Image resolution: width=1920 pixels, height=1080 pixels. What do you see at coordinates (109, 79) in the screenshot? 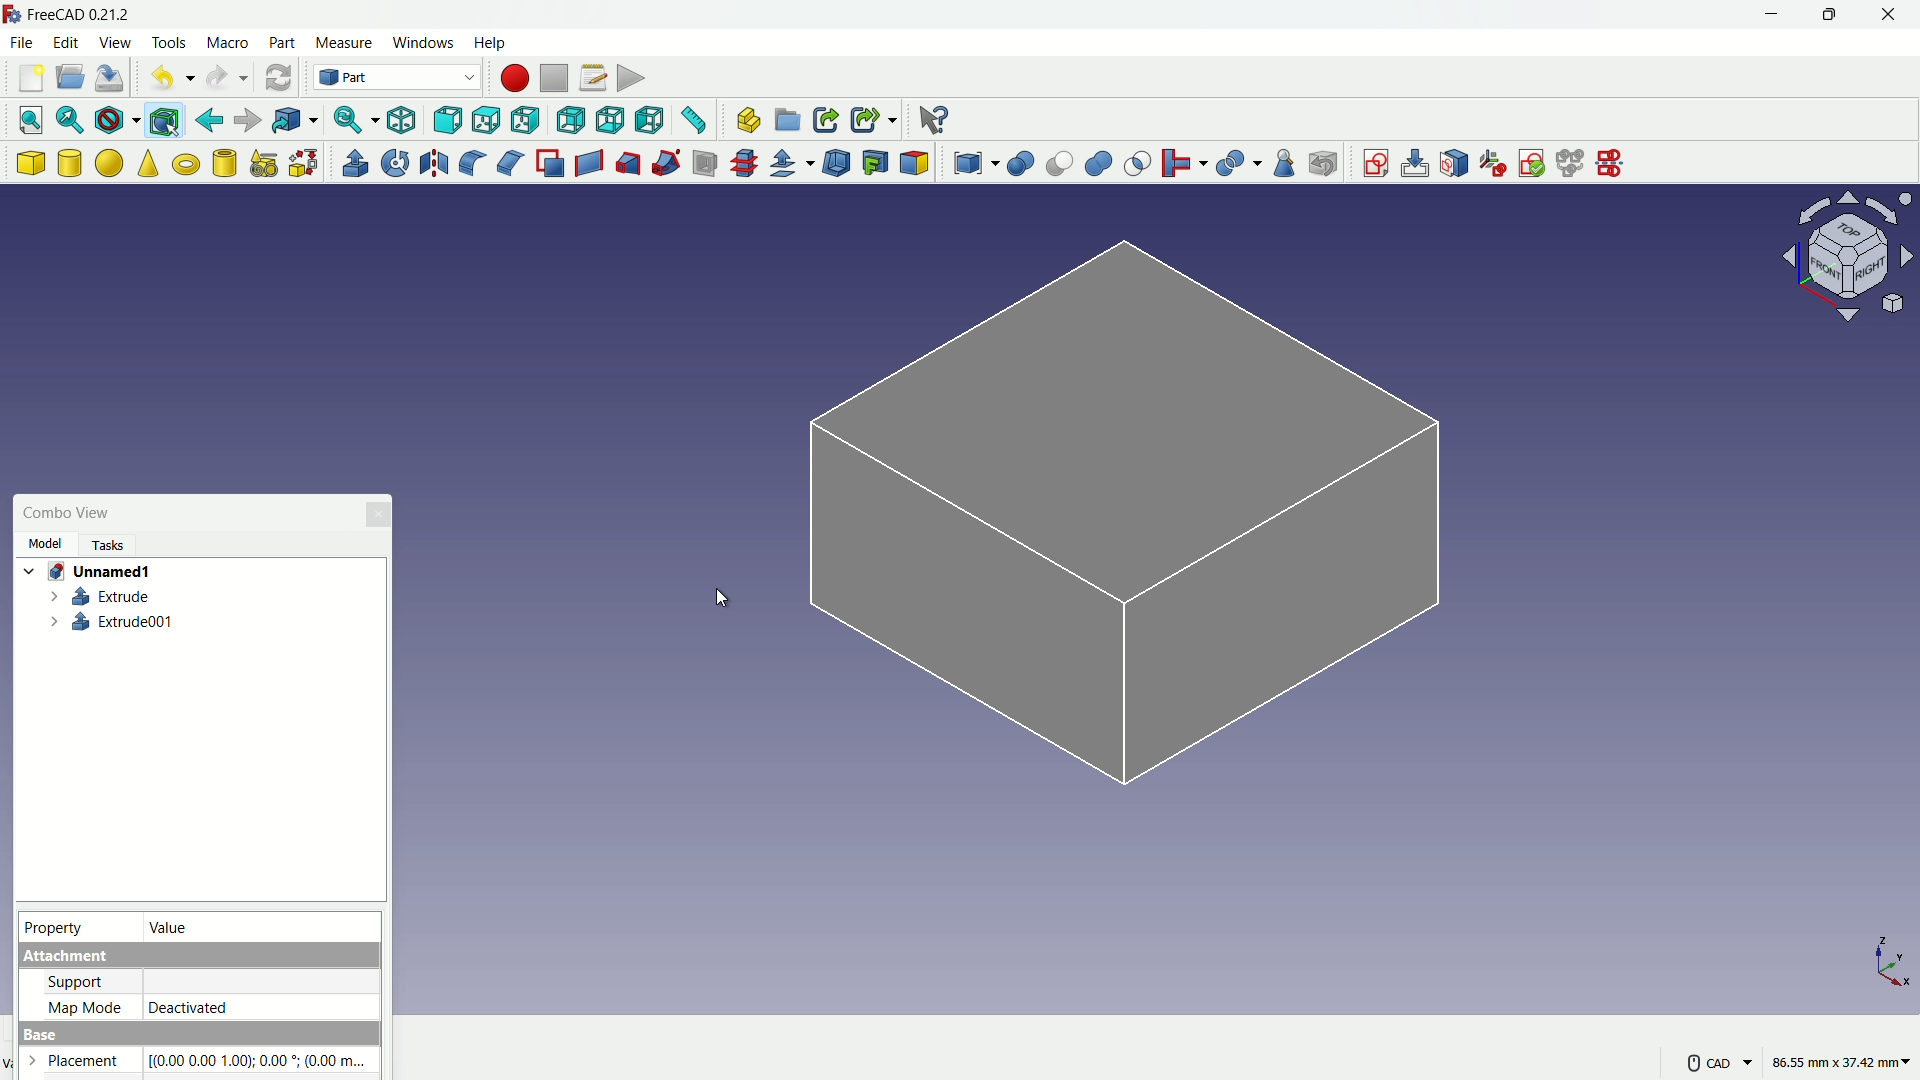
I see `save file` at bounding box center [109, 79].